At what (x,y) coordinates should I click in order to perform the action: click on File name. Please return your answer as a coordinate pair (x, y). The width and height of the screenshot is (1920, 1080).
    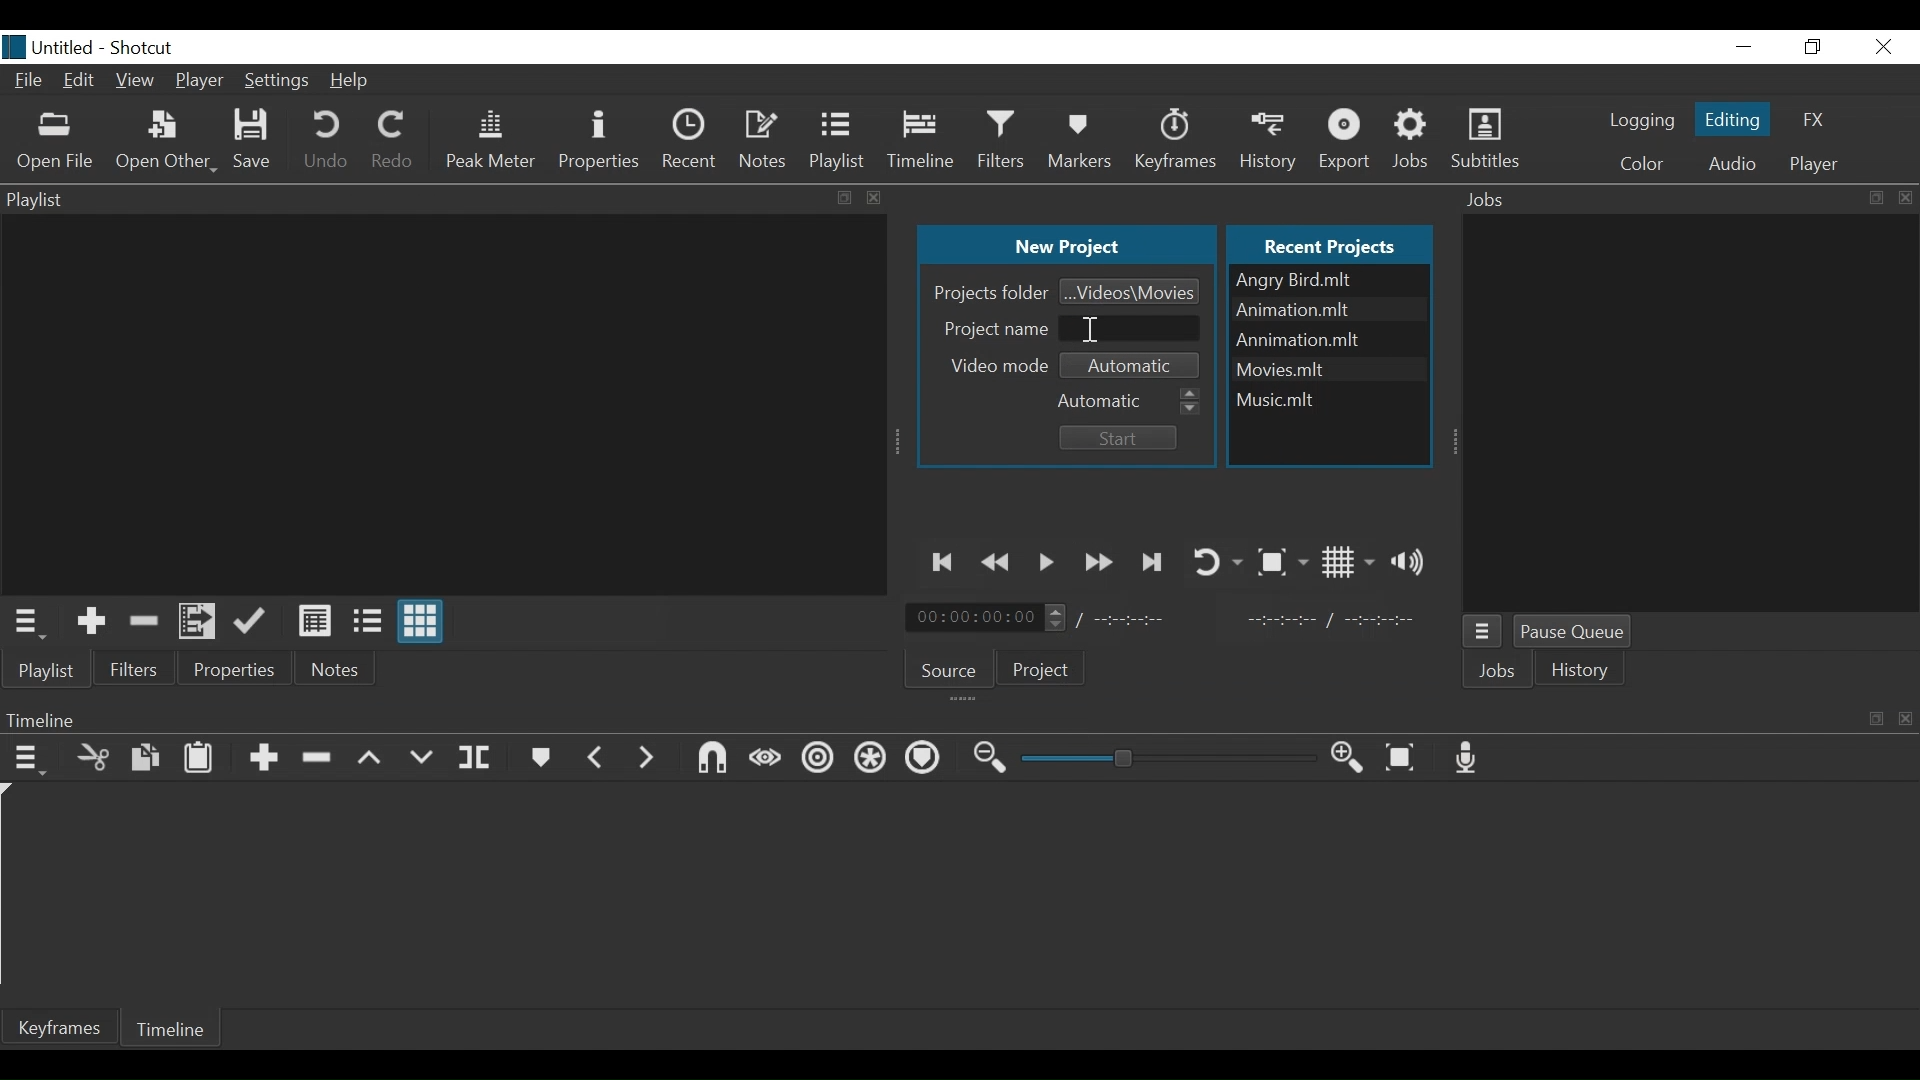
    Looking at the image, I should click on (49, 47).